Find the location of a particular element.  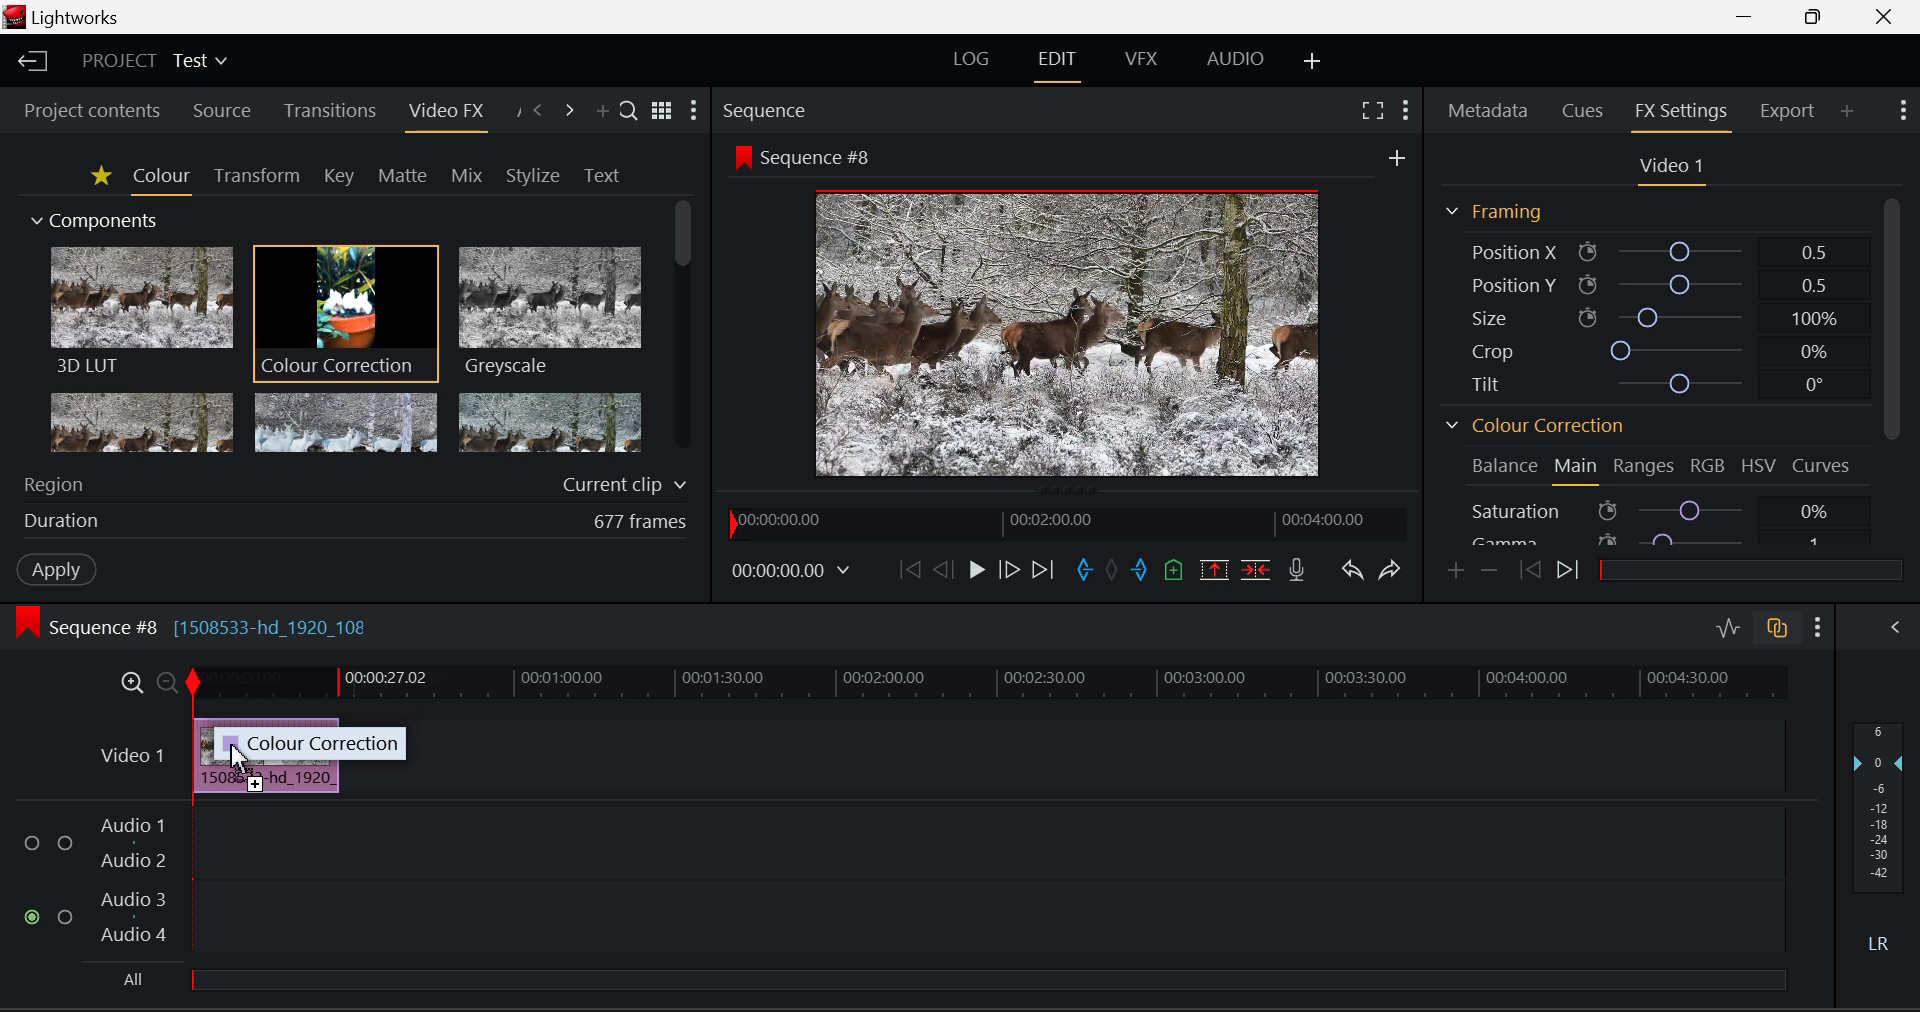

Source is located at coordinates (223, 110).